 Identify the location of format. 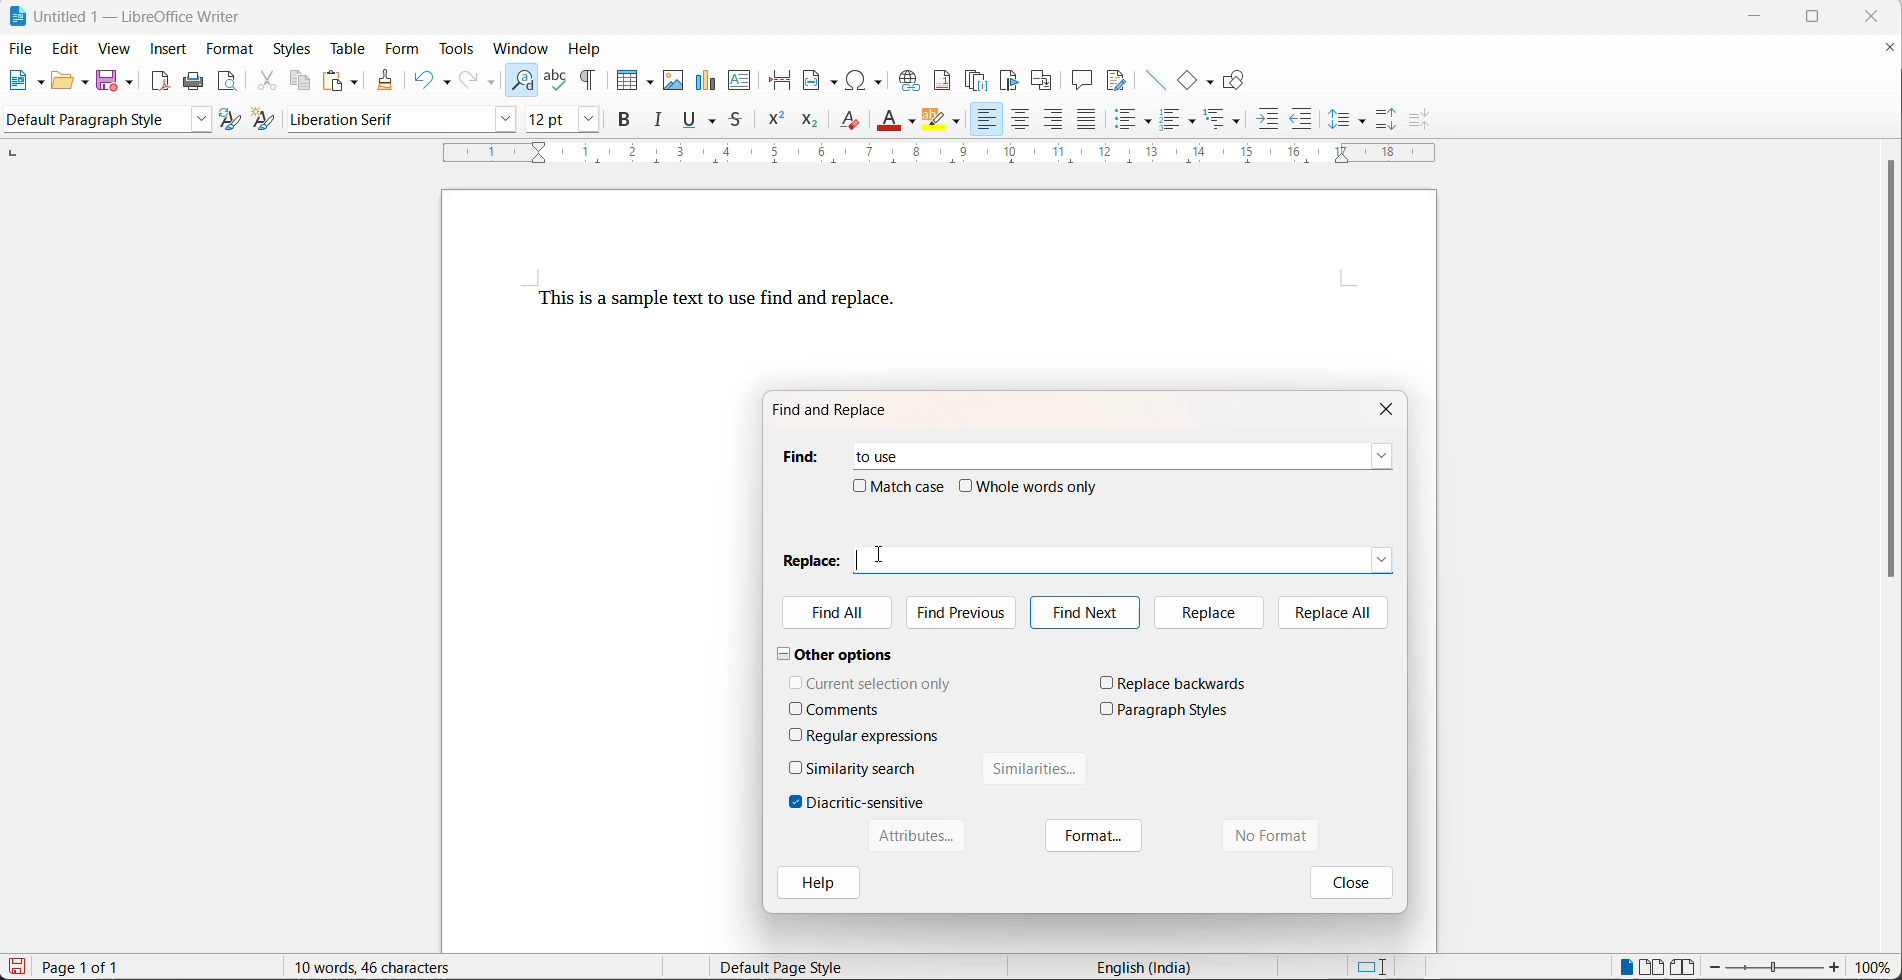
(232, 50).